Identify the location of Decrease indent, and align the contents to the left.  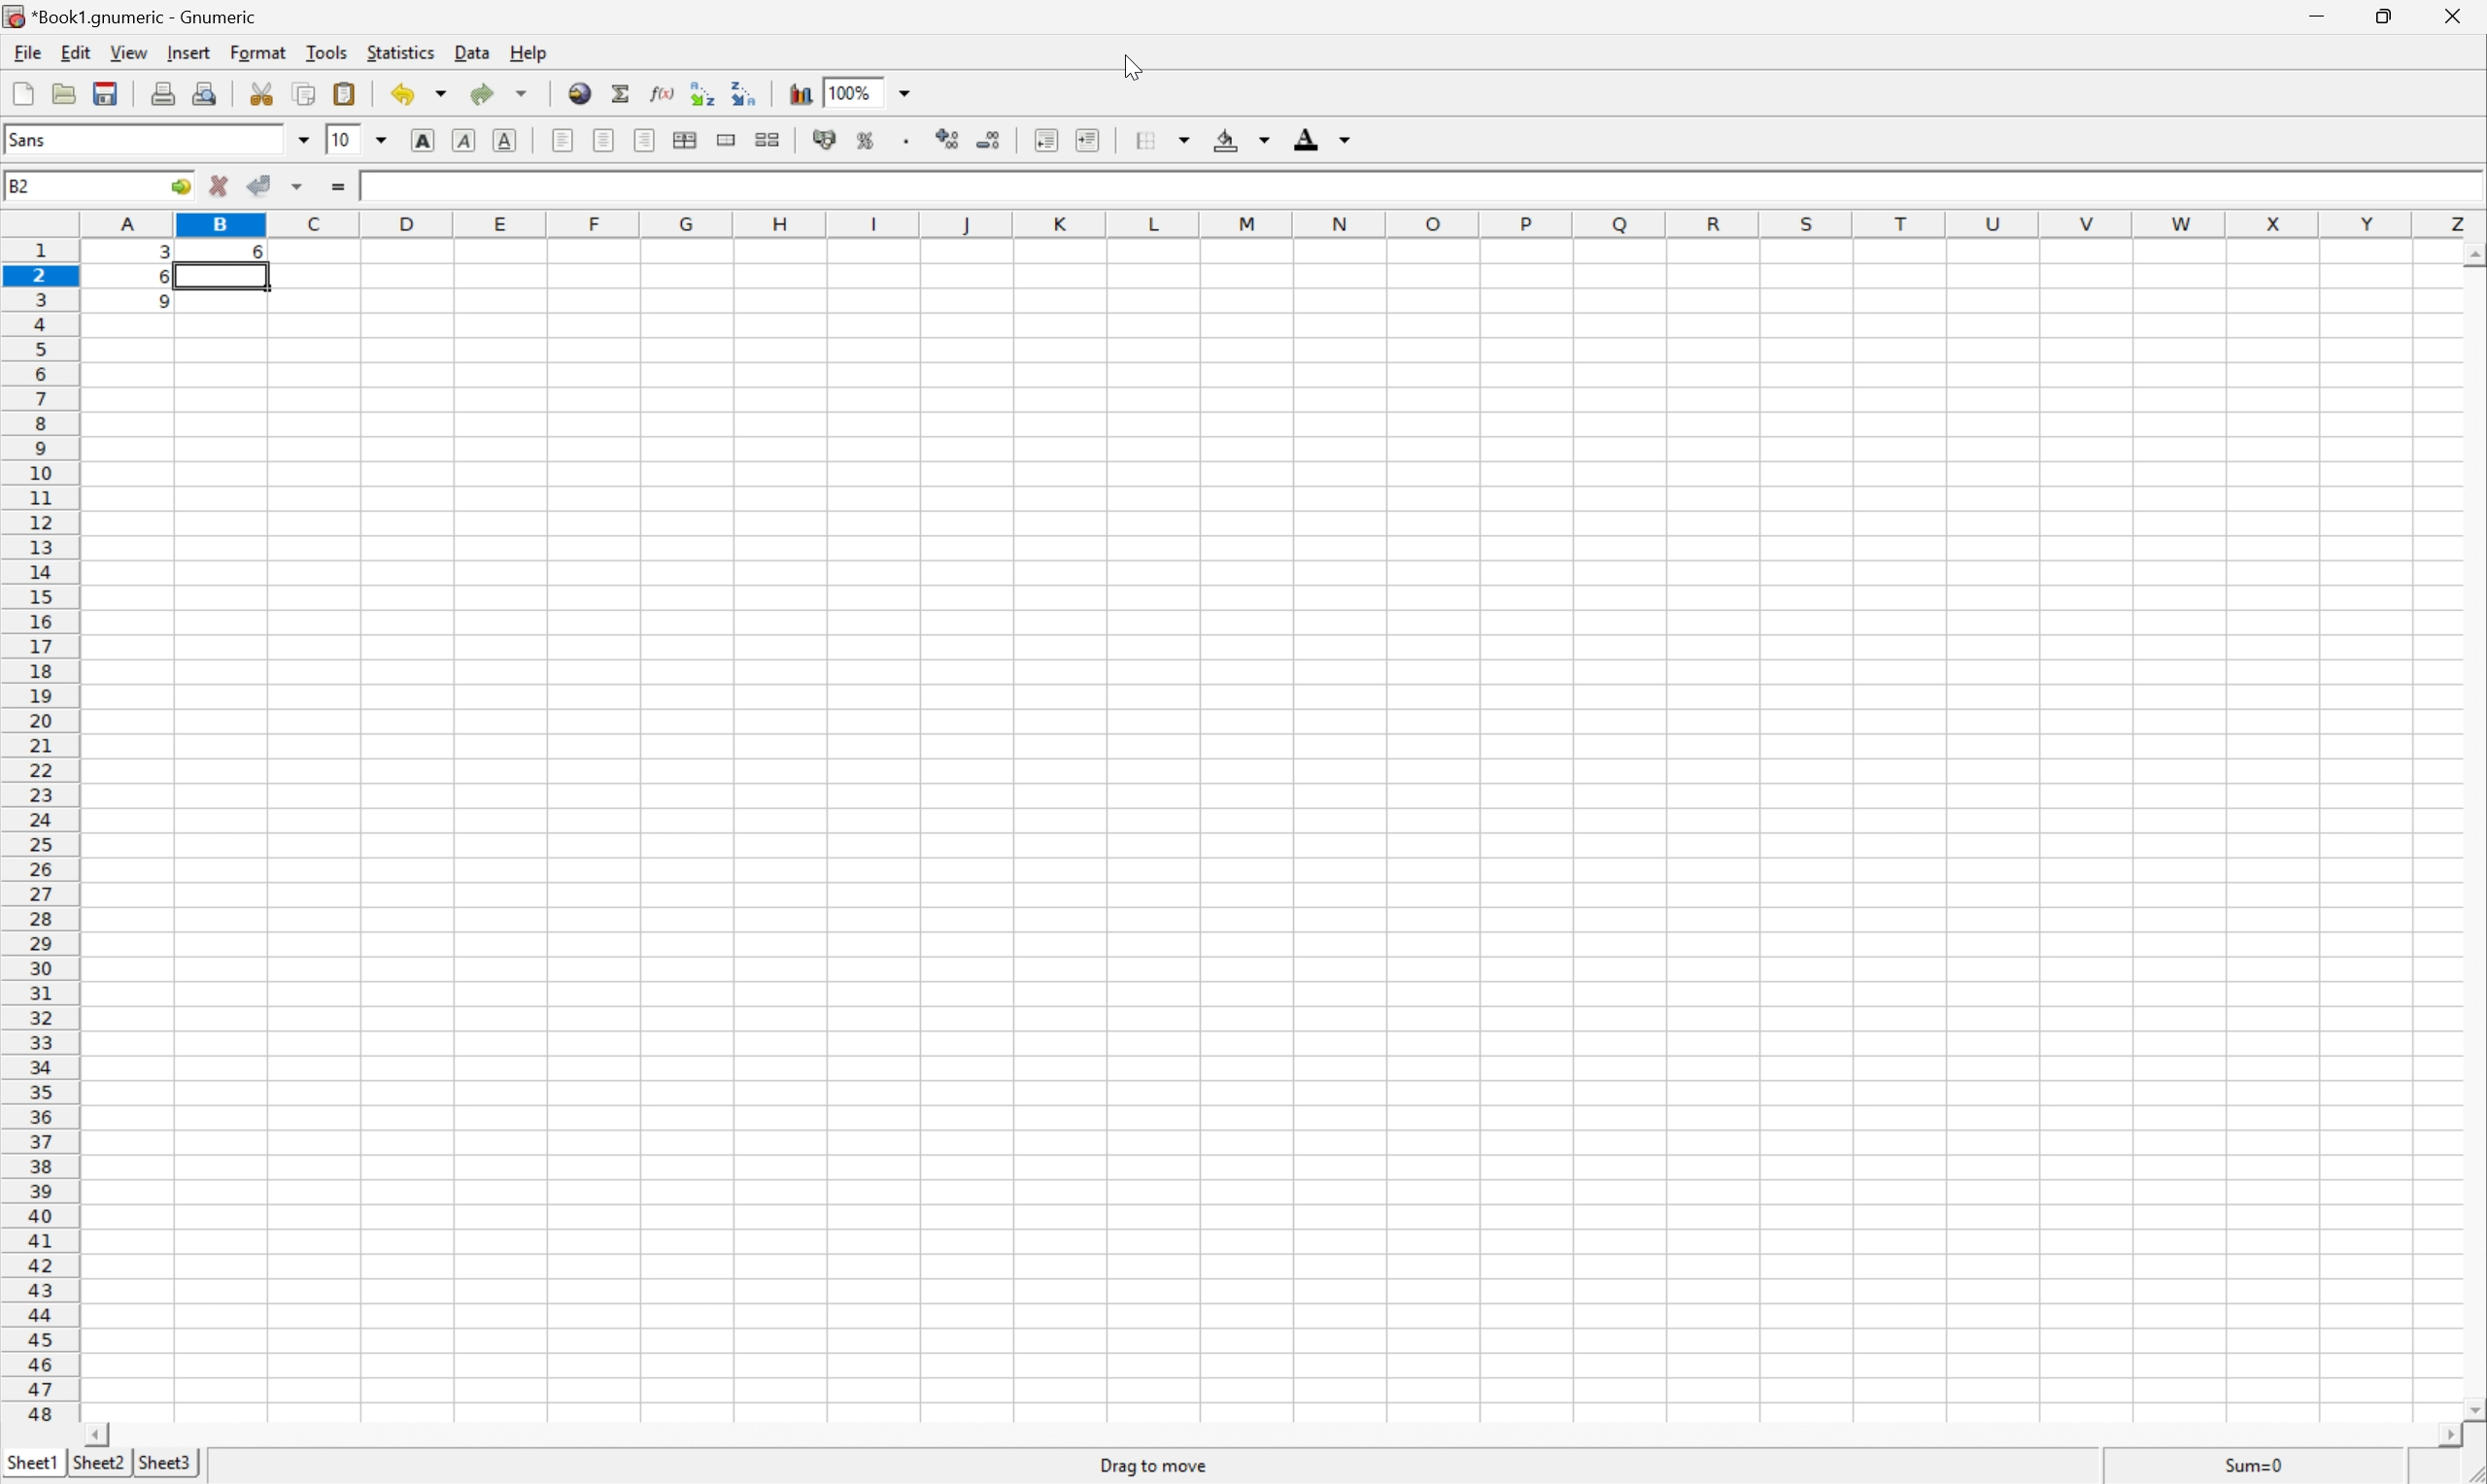
(1046, 138).